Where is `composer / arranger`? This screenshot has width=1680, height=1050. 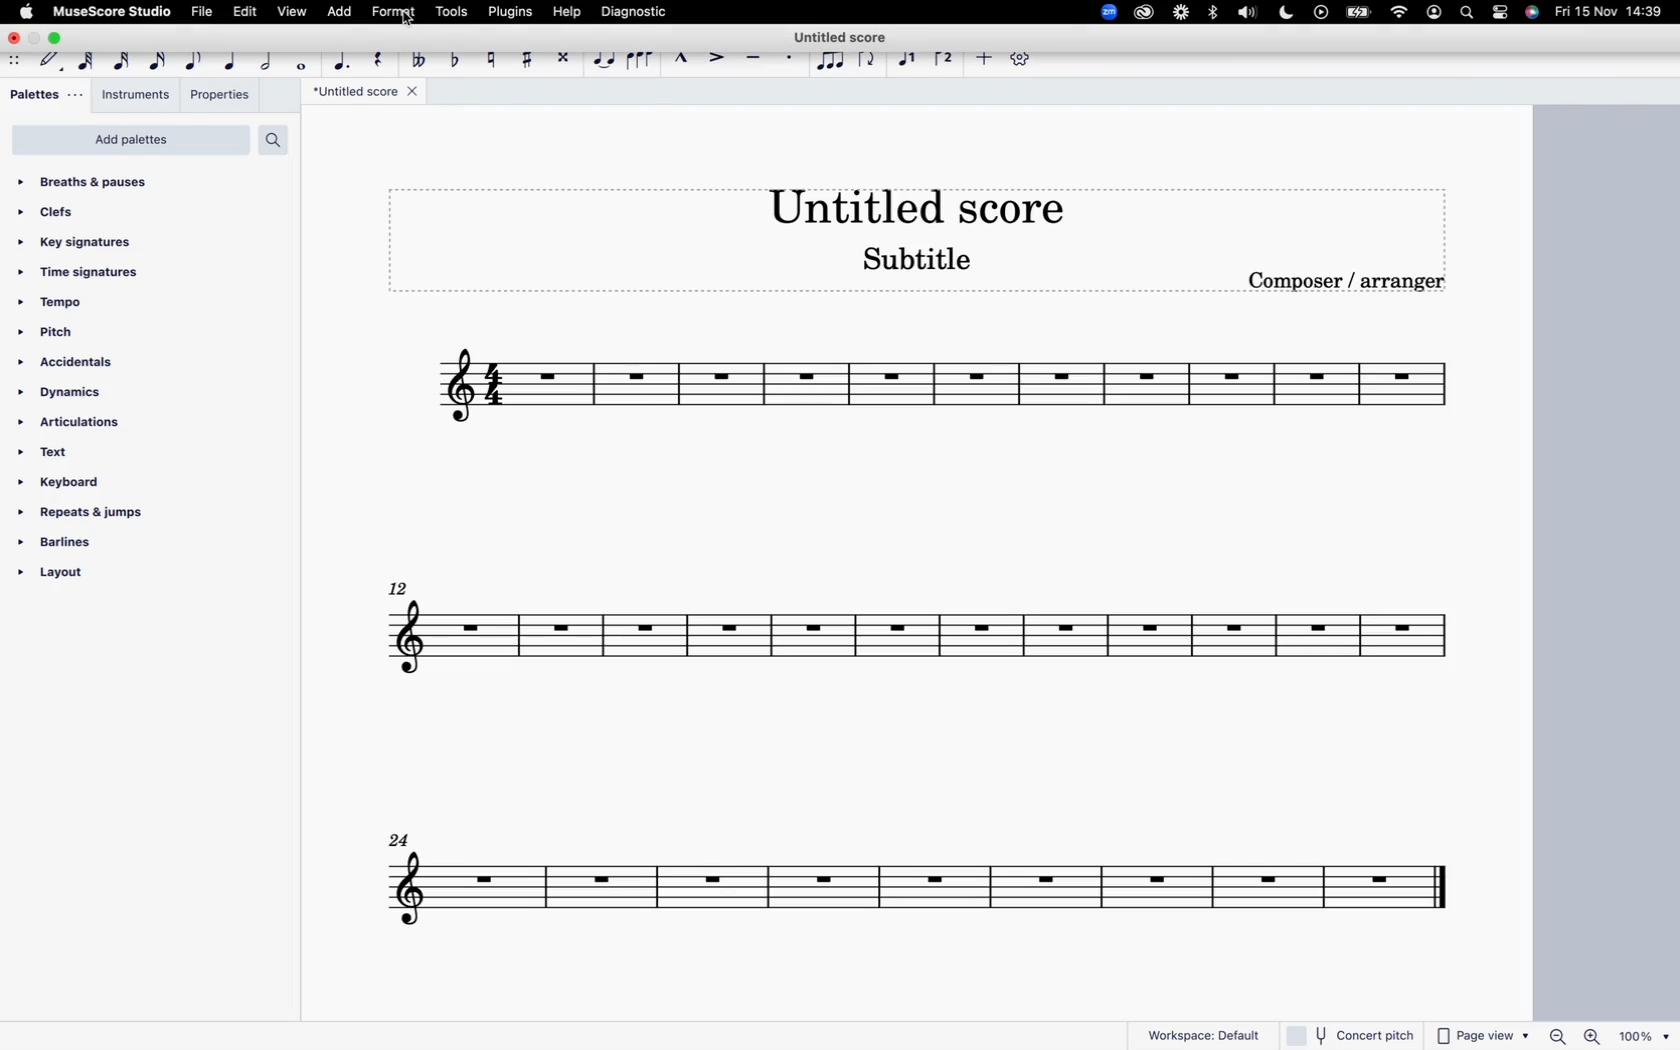
composer / arranger is located at coordinates (1353, 283).